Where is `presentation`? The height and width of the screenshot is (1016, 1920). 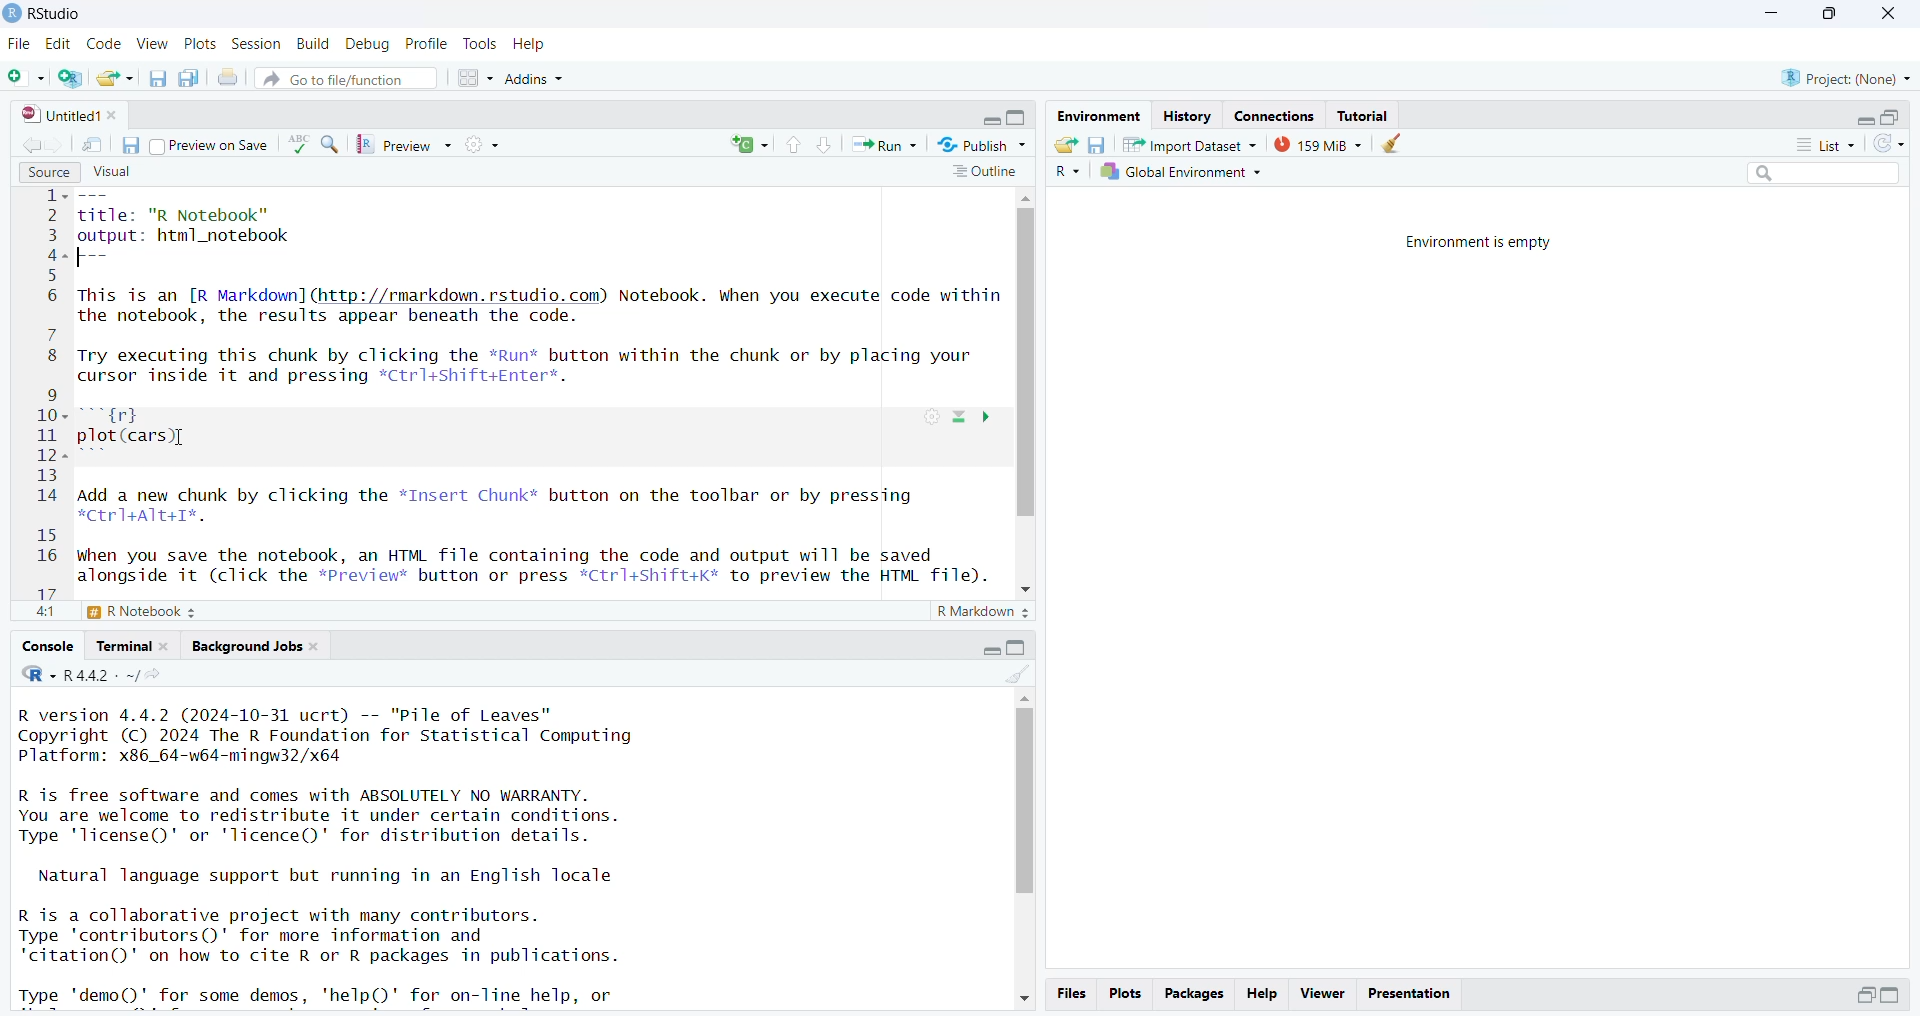
presentation is located at coordinates (1409, 992).